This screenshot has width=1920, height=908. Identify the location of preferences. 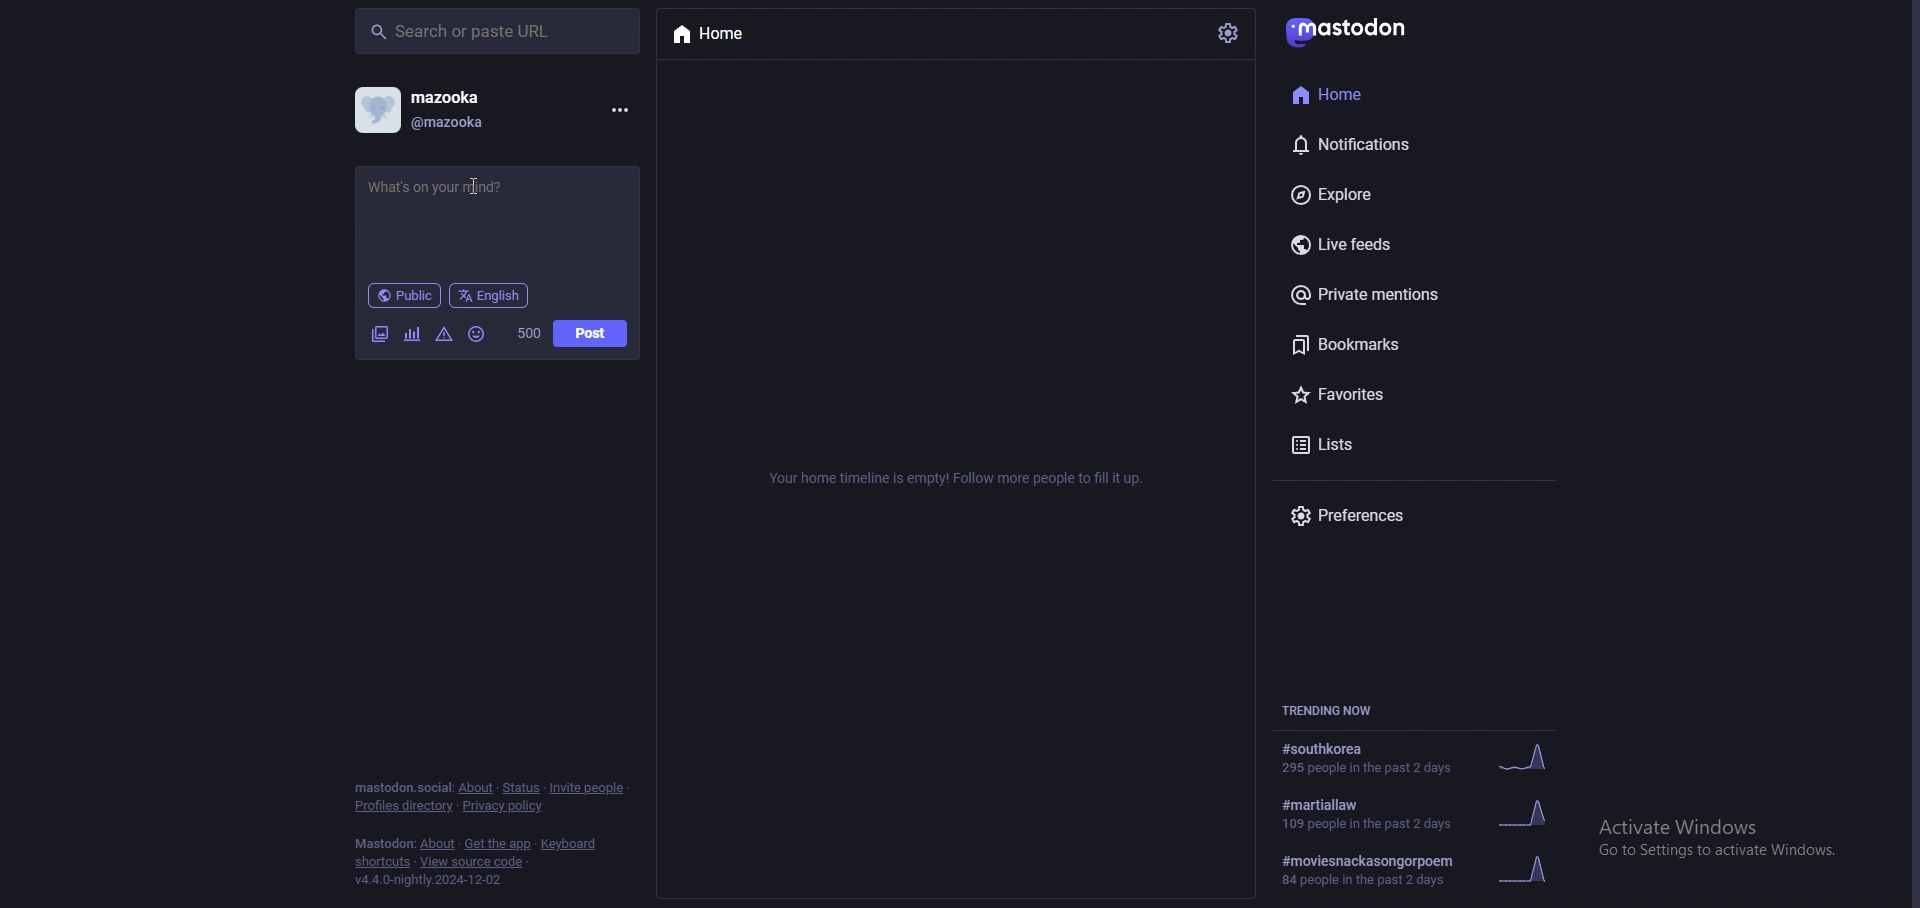
(1405, 514).